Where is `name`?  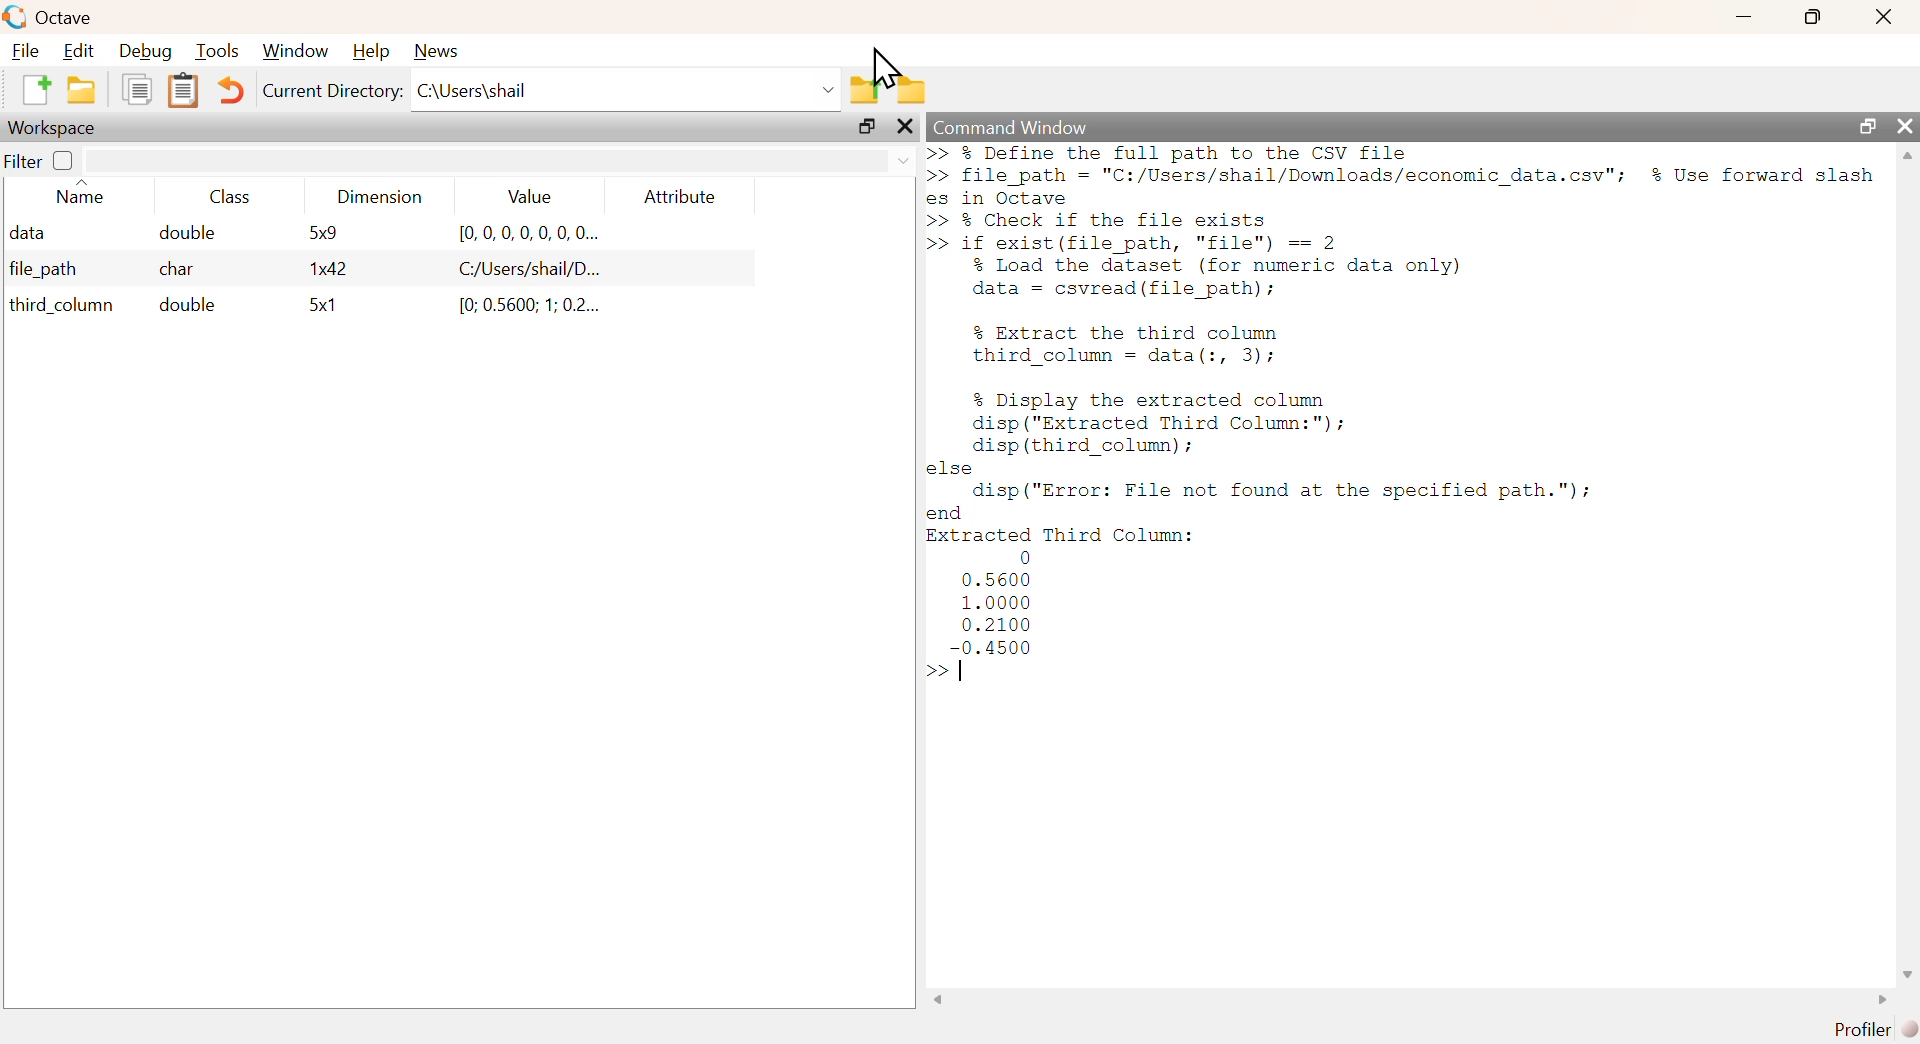
name is located at coordinates (87, 194).